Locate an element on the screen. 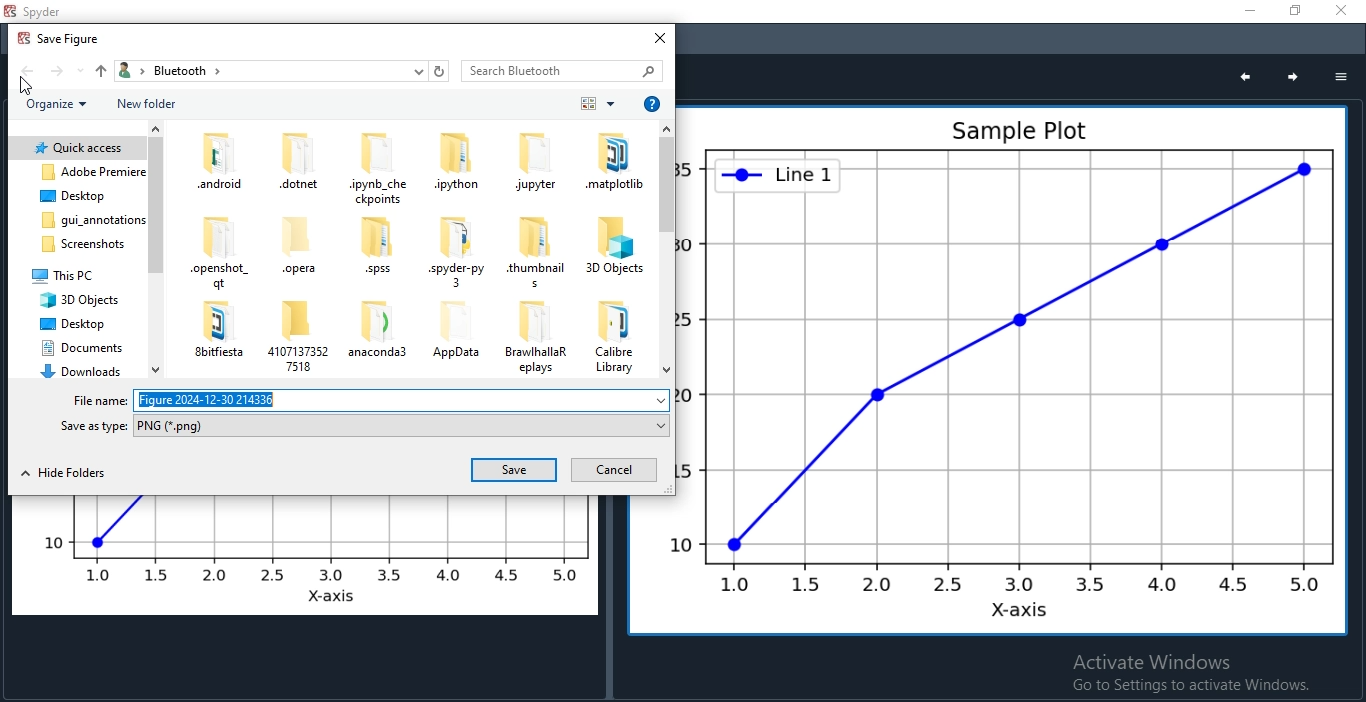 This screenshot has width=1366, height=702. folder 5 is located at coordinates (71, 244).